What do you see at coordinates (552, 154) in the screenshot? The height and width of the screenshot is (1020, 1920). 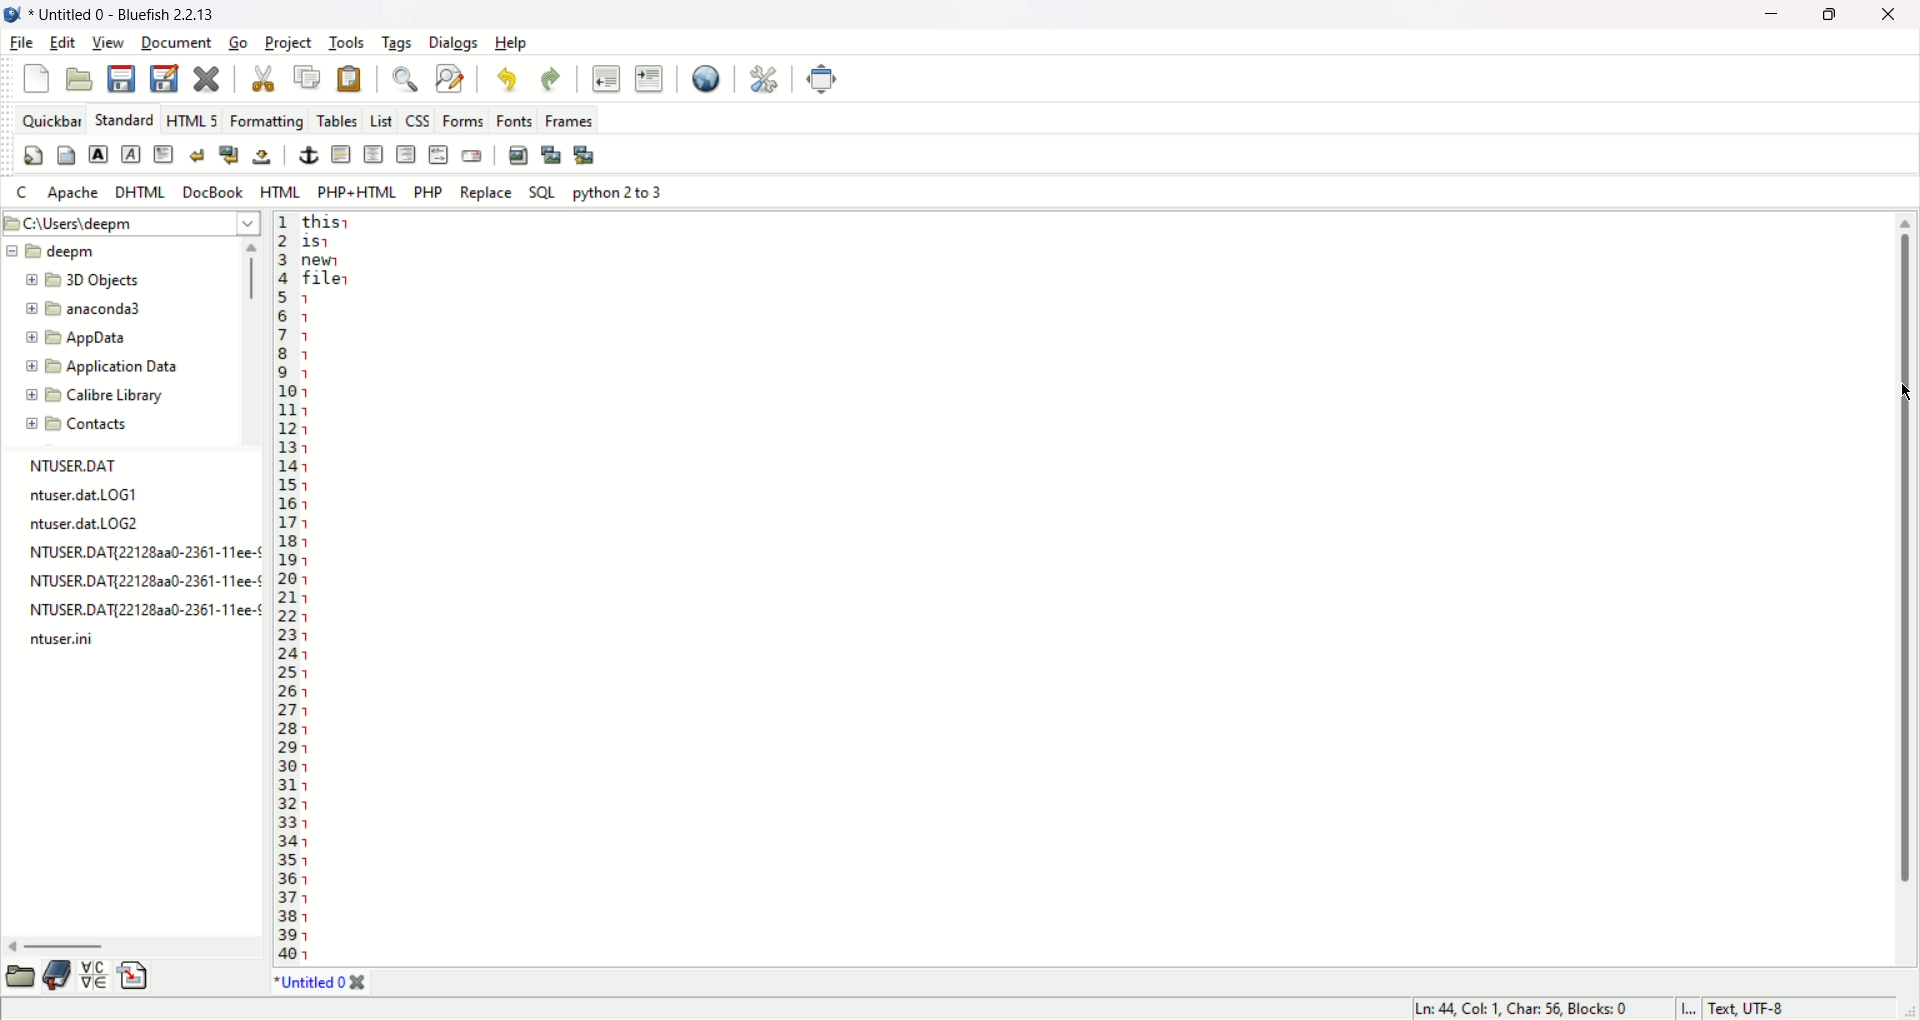 I see `insert thumbnail` at bounding box center [552, 154].